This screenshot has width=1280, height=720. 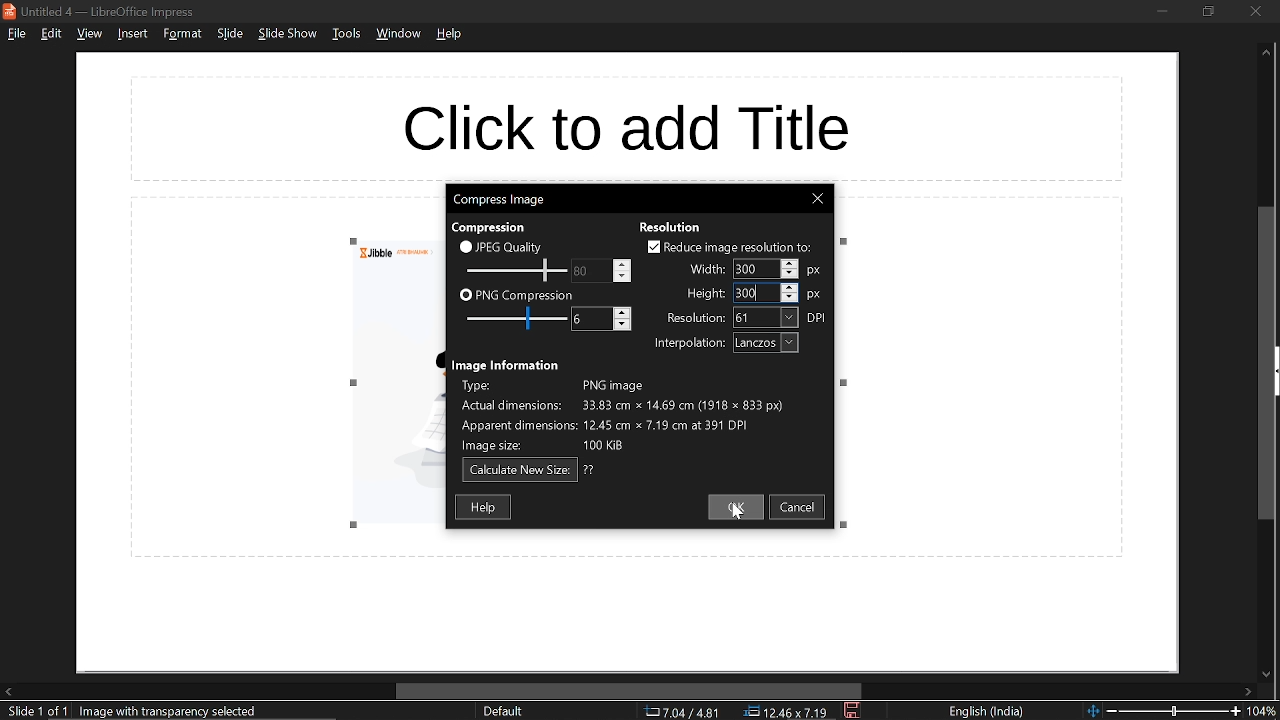 I want to click on change JPEG quality, so click(x=582, y=271).